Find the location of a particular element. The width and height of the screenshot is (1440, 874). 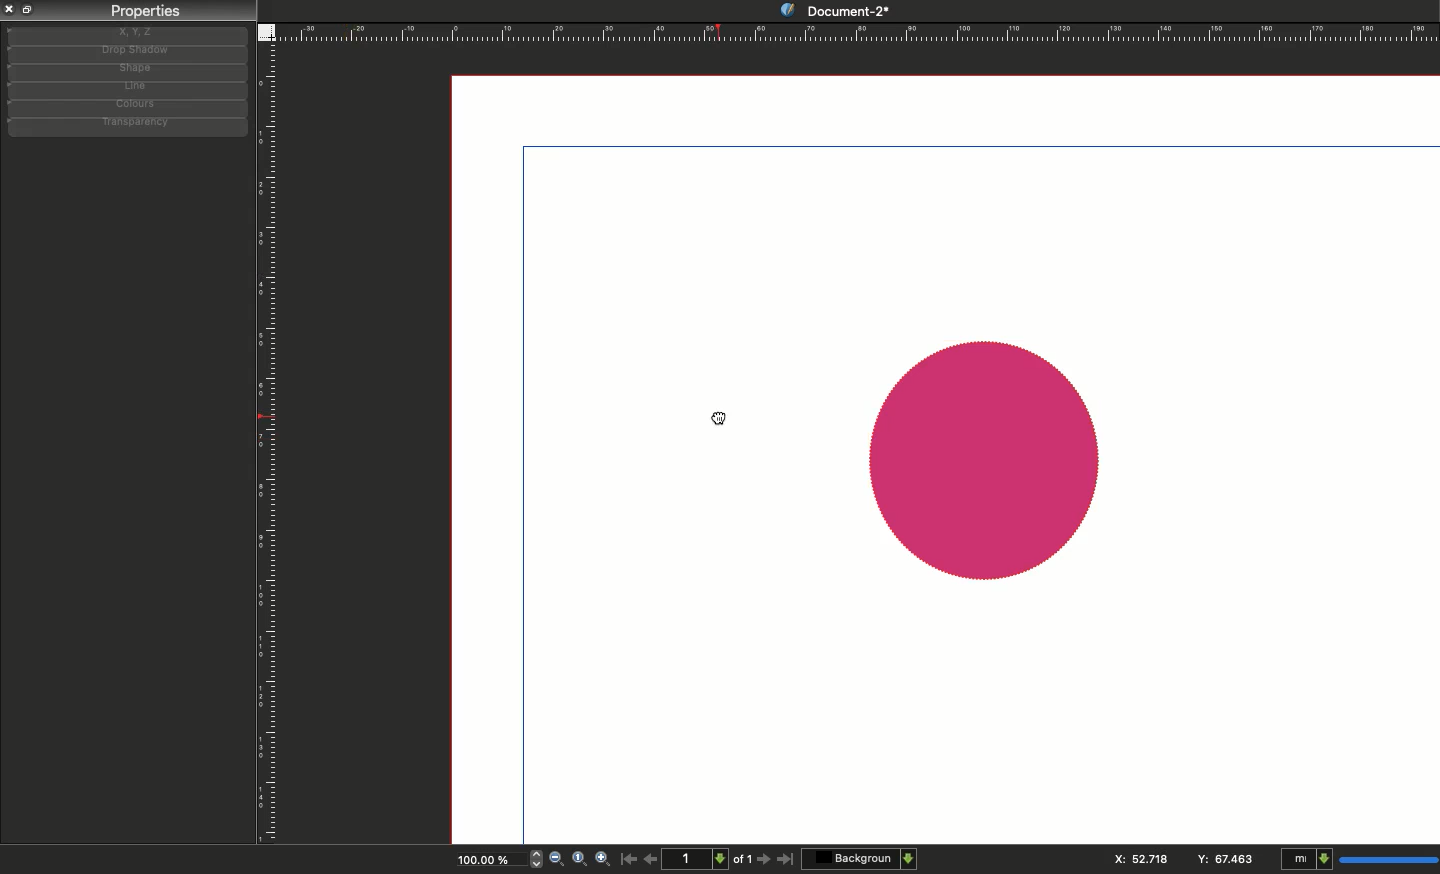

Line is located at coordinates (122, 88).